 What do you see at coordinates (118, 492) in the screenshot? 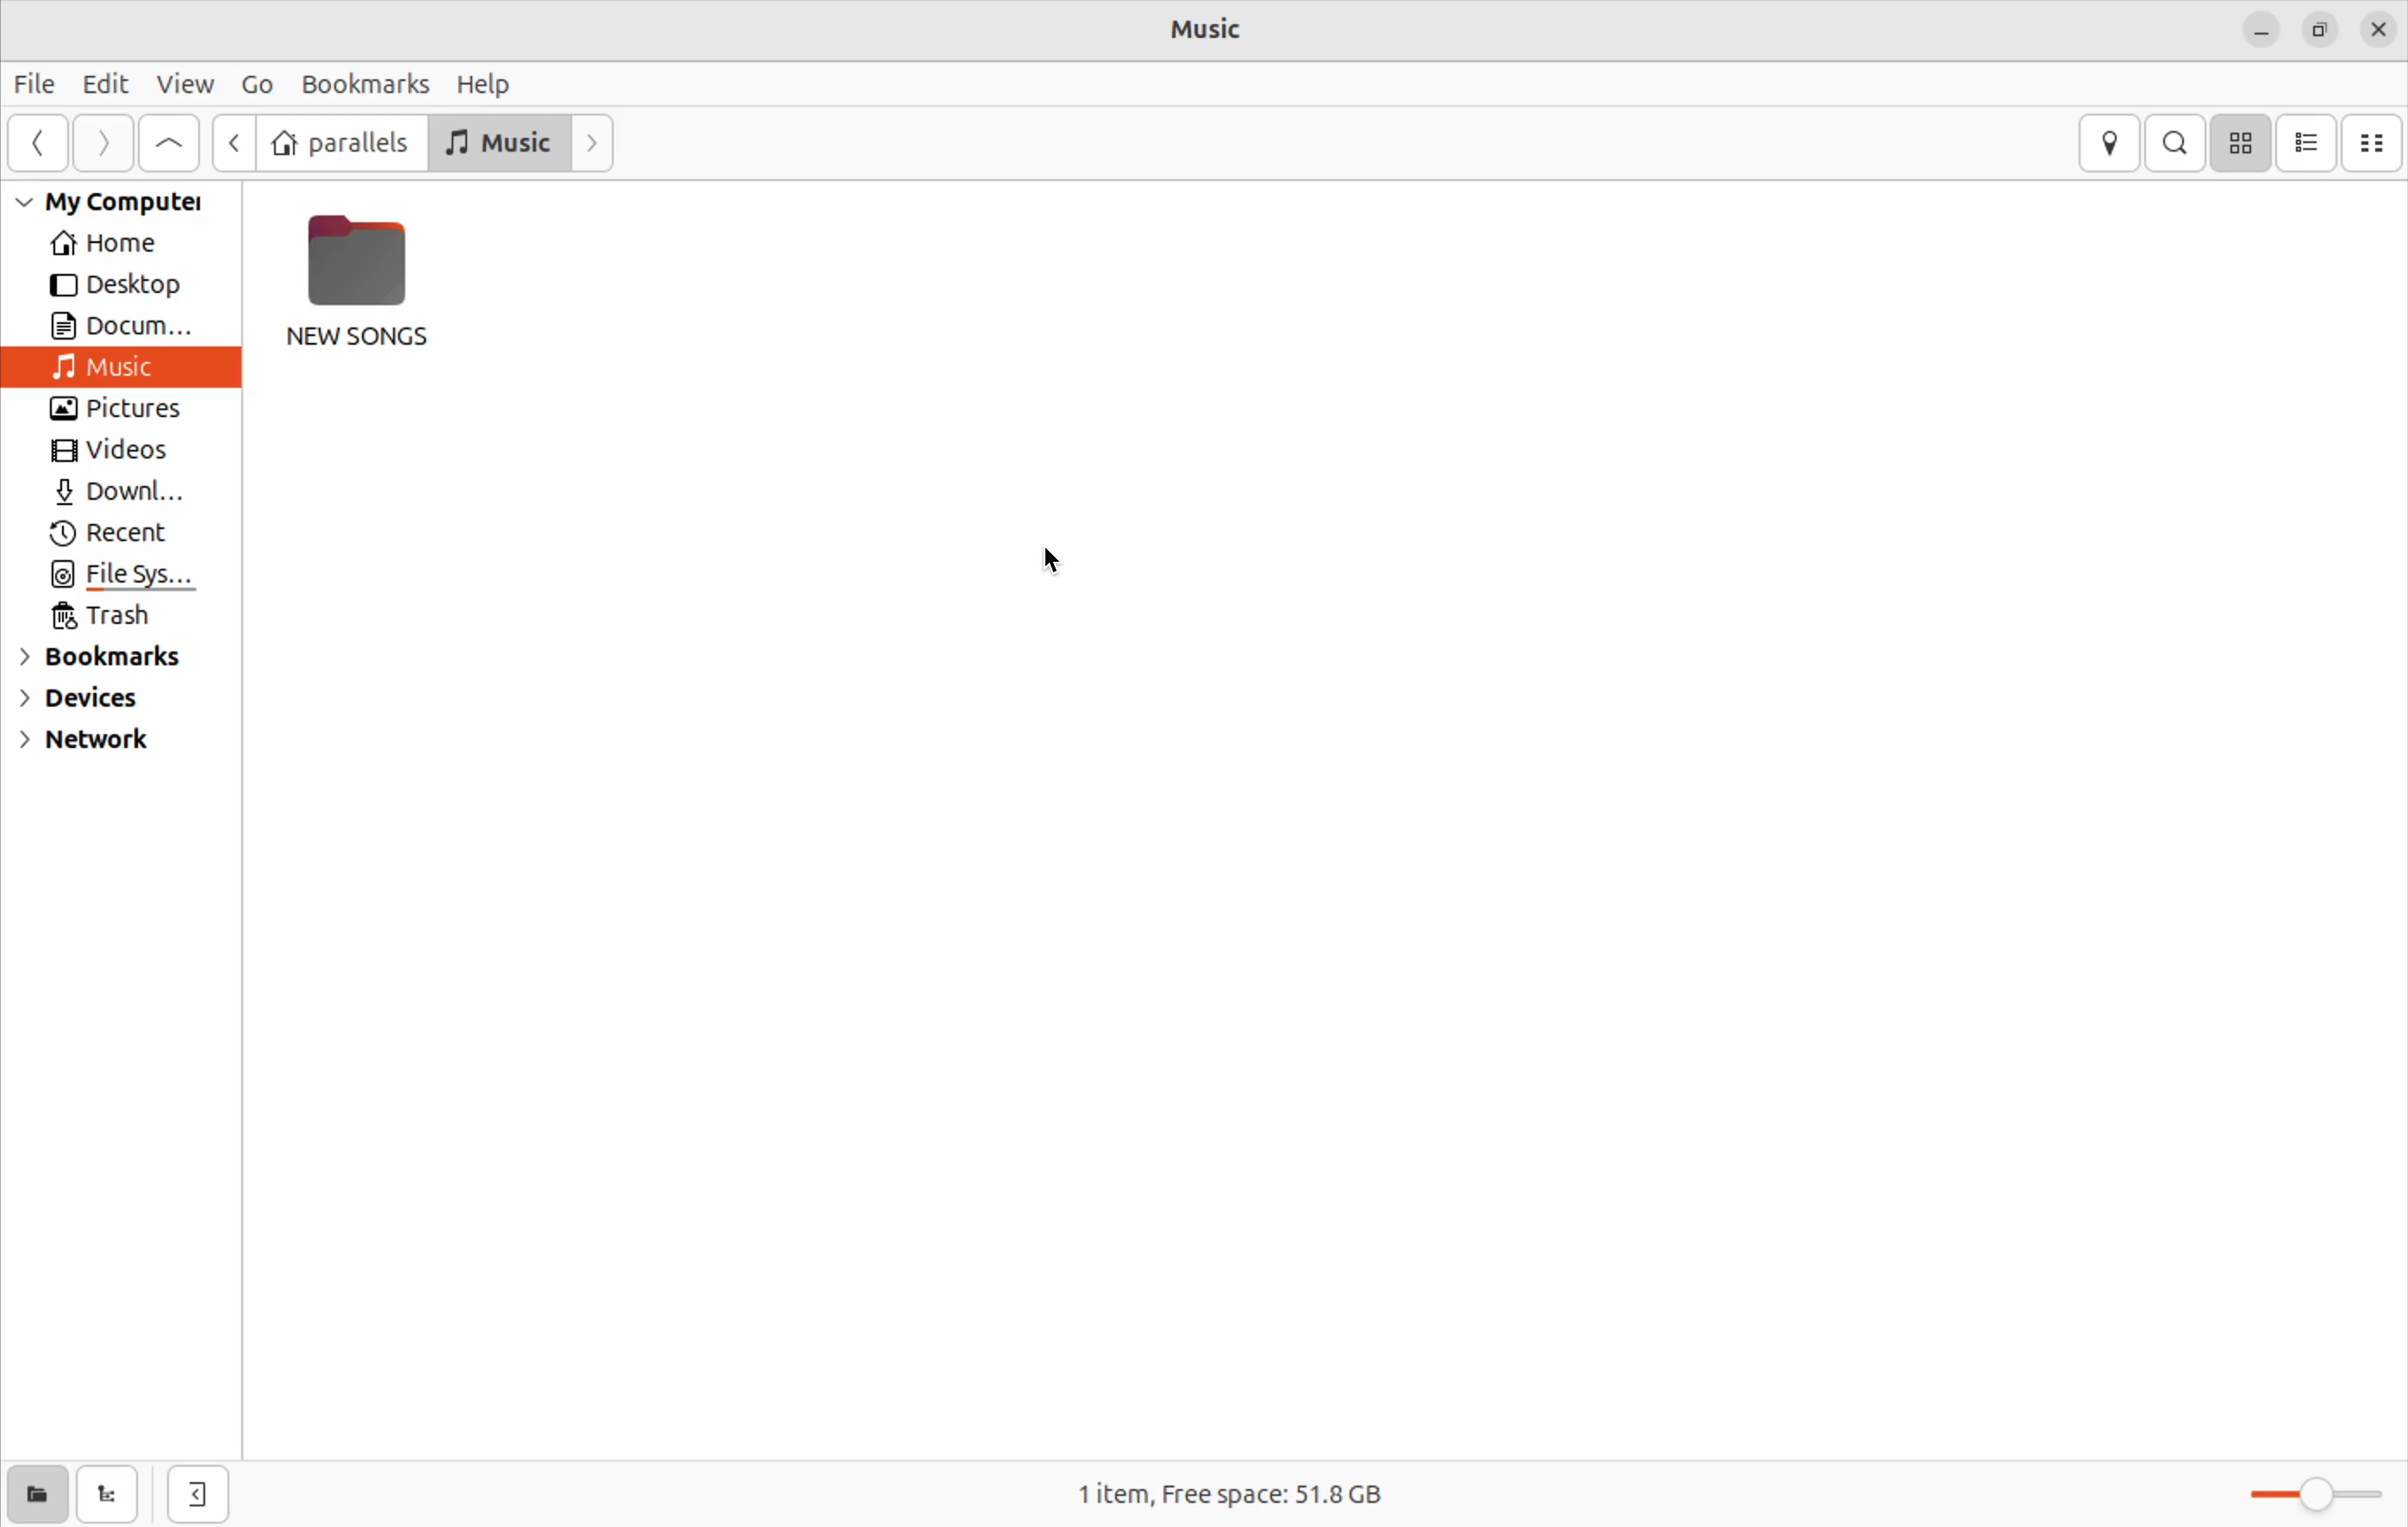
I see `Downloads` at bounding box center [118, 492].